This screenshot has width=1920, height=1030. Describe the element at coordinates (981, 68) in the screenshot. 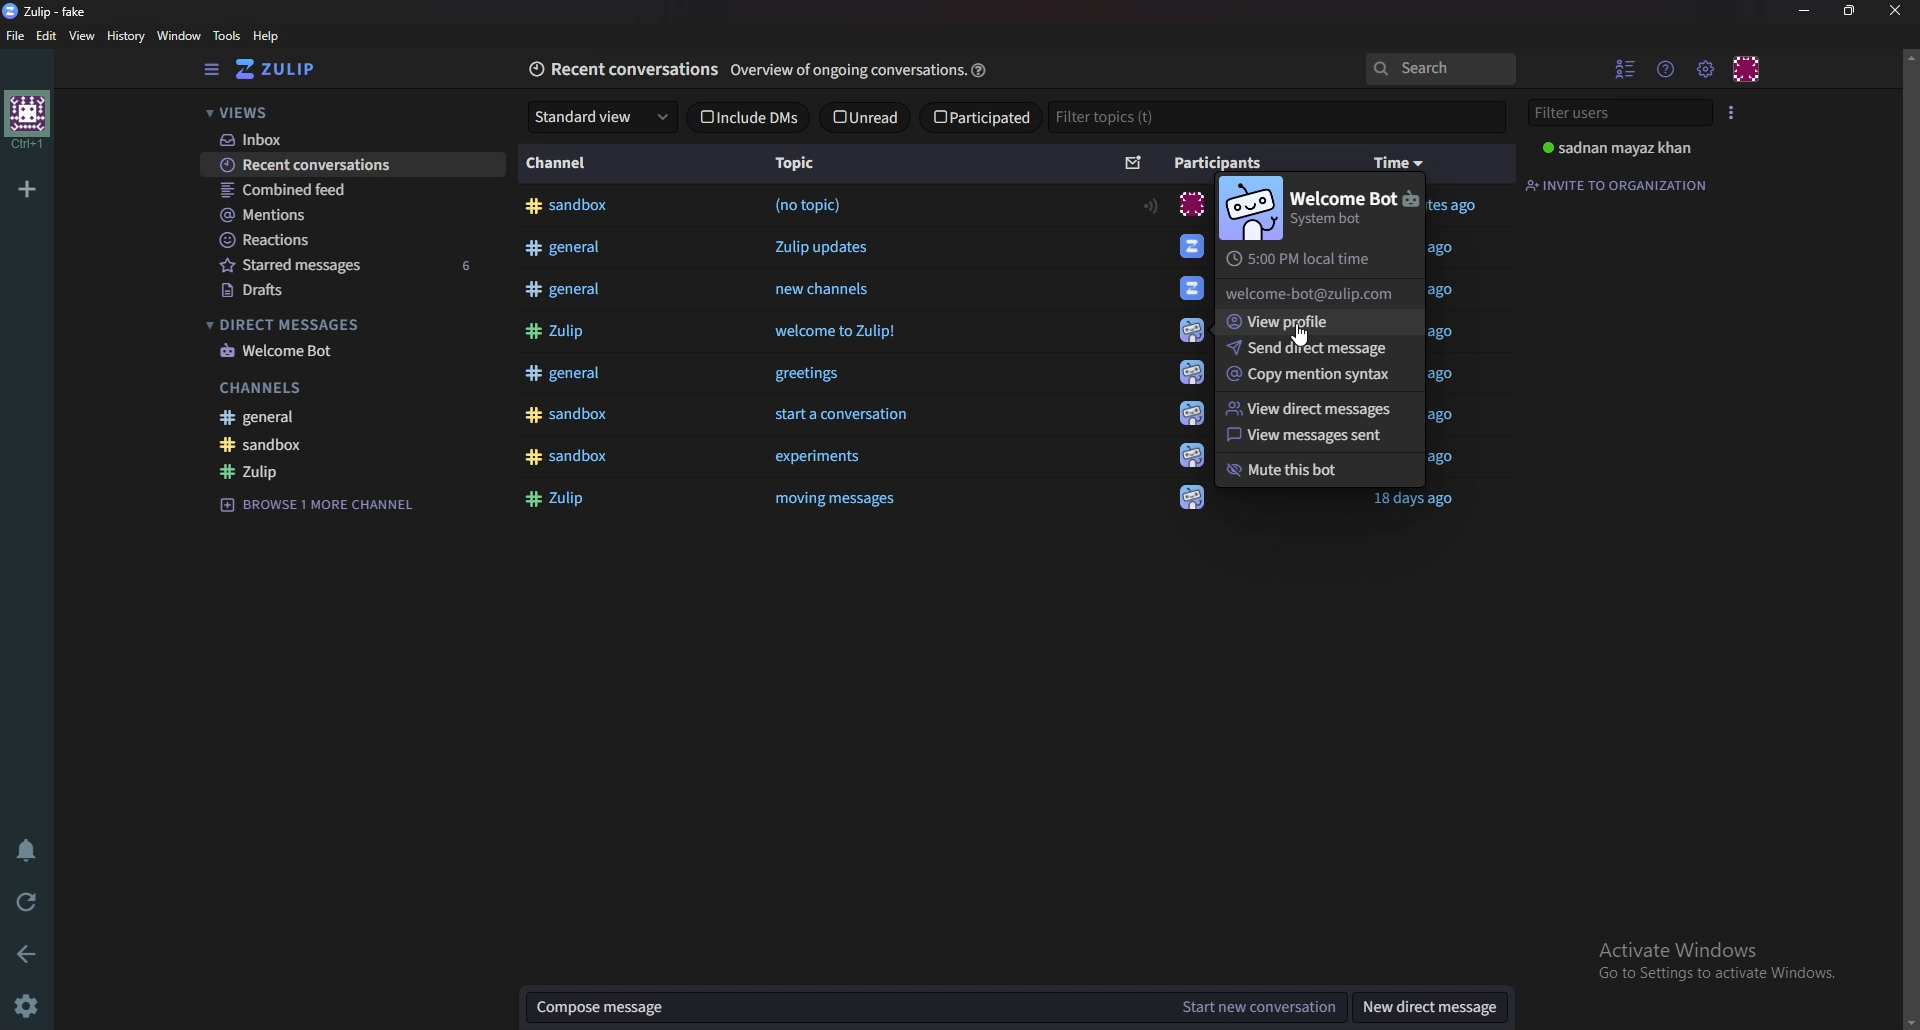

I see `help` at that location.